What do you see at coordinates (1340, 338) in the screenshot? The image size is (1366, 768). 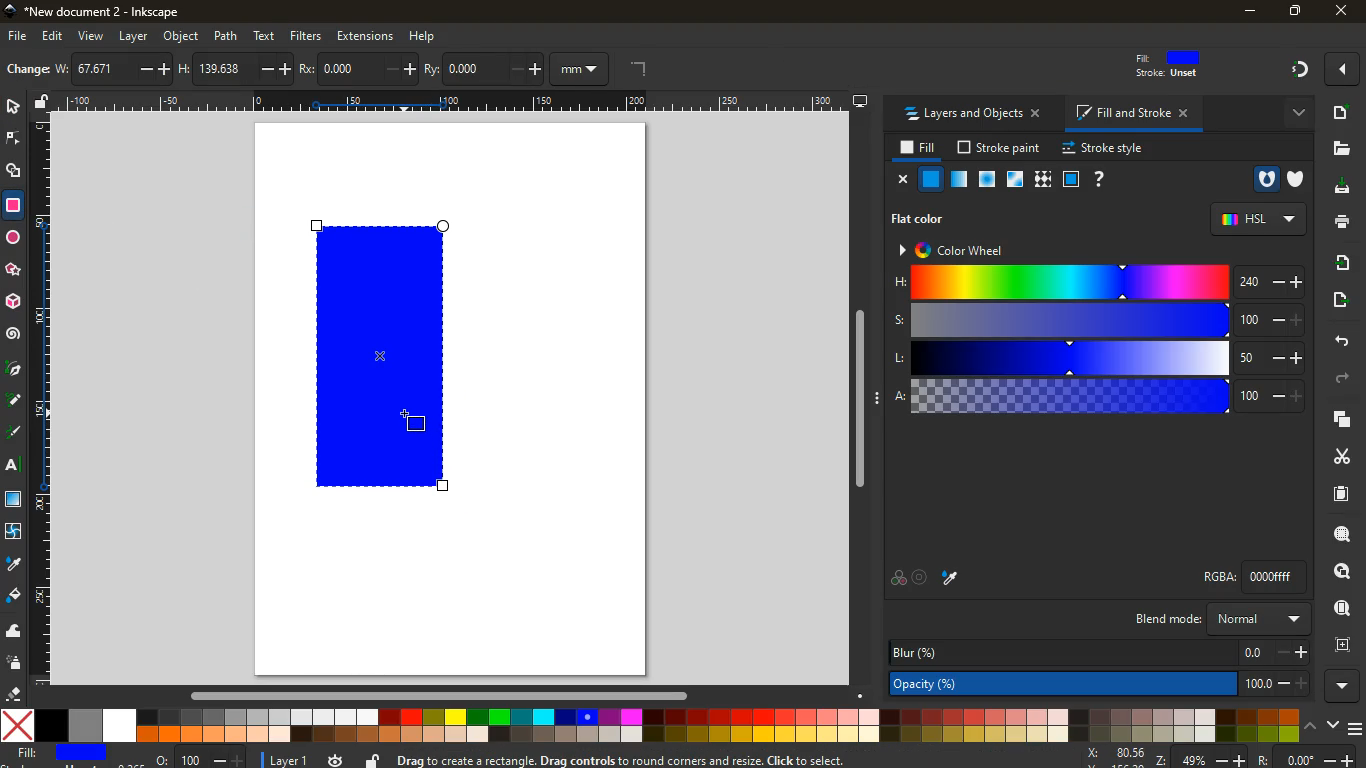 I see `back` at bounding box center [1340, 338].